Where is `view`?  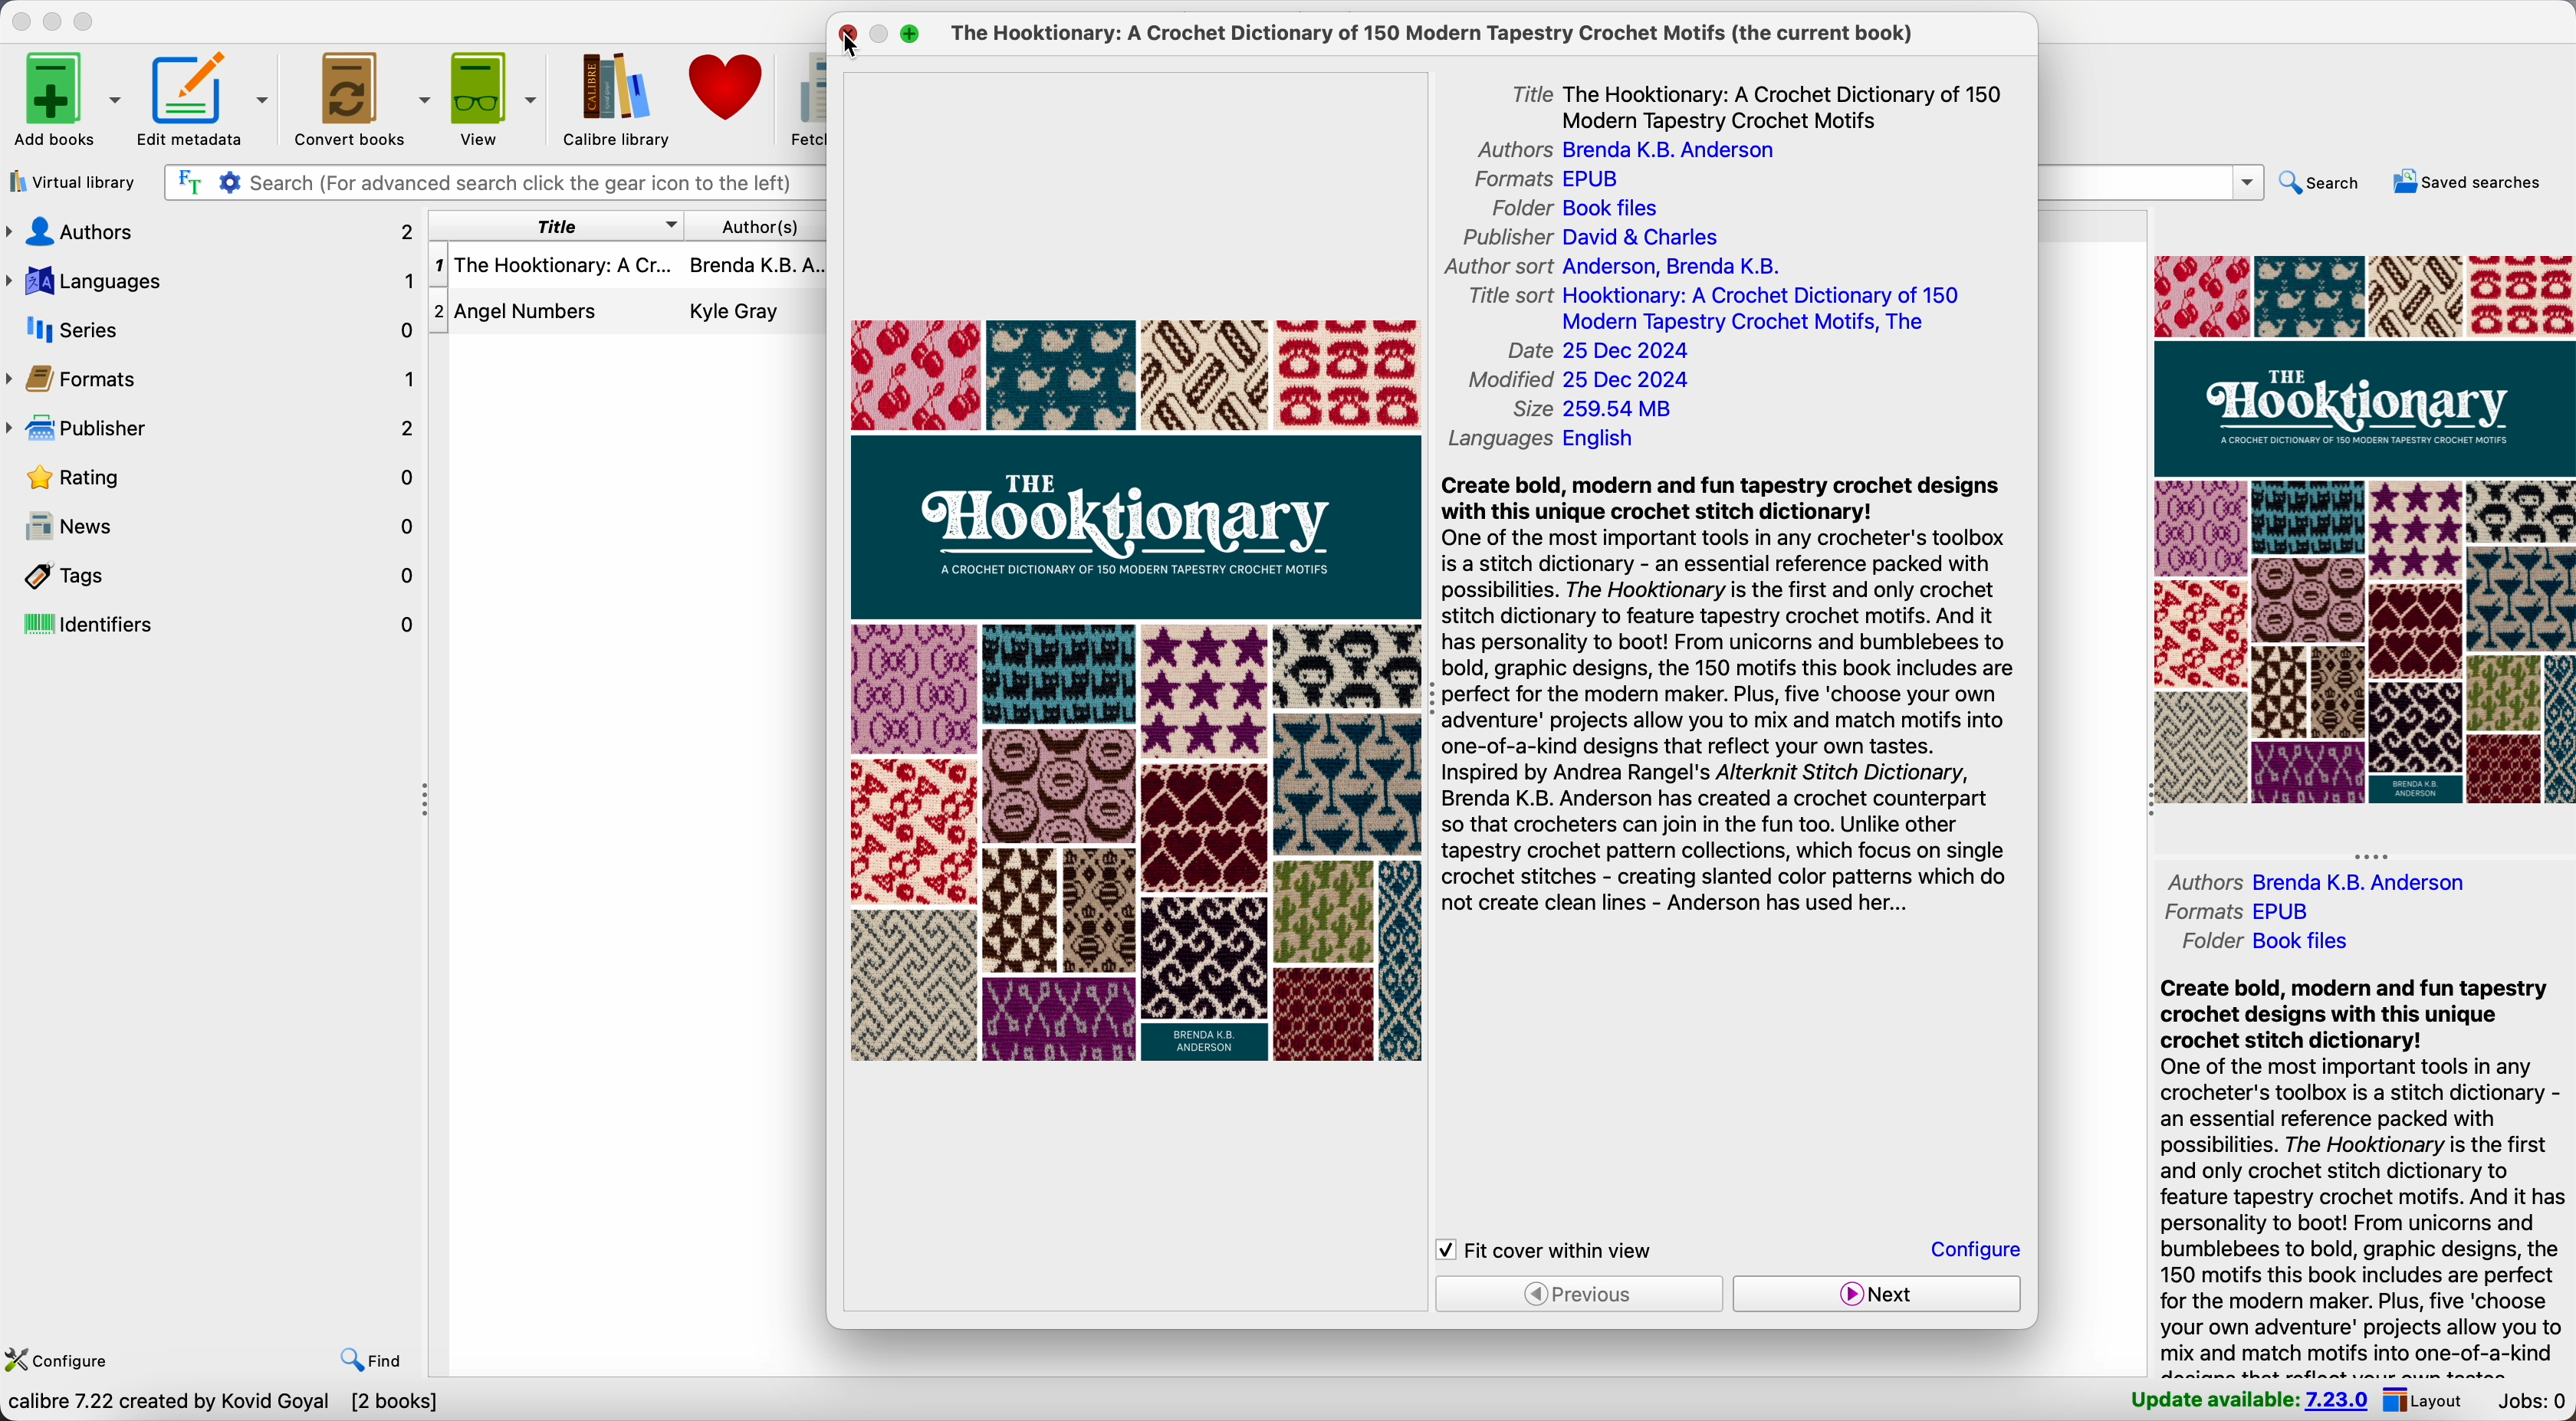 view is located at coordinates (493, 97).